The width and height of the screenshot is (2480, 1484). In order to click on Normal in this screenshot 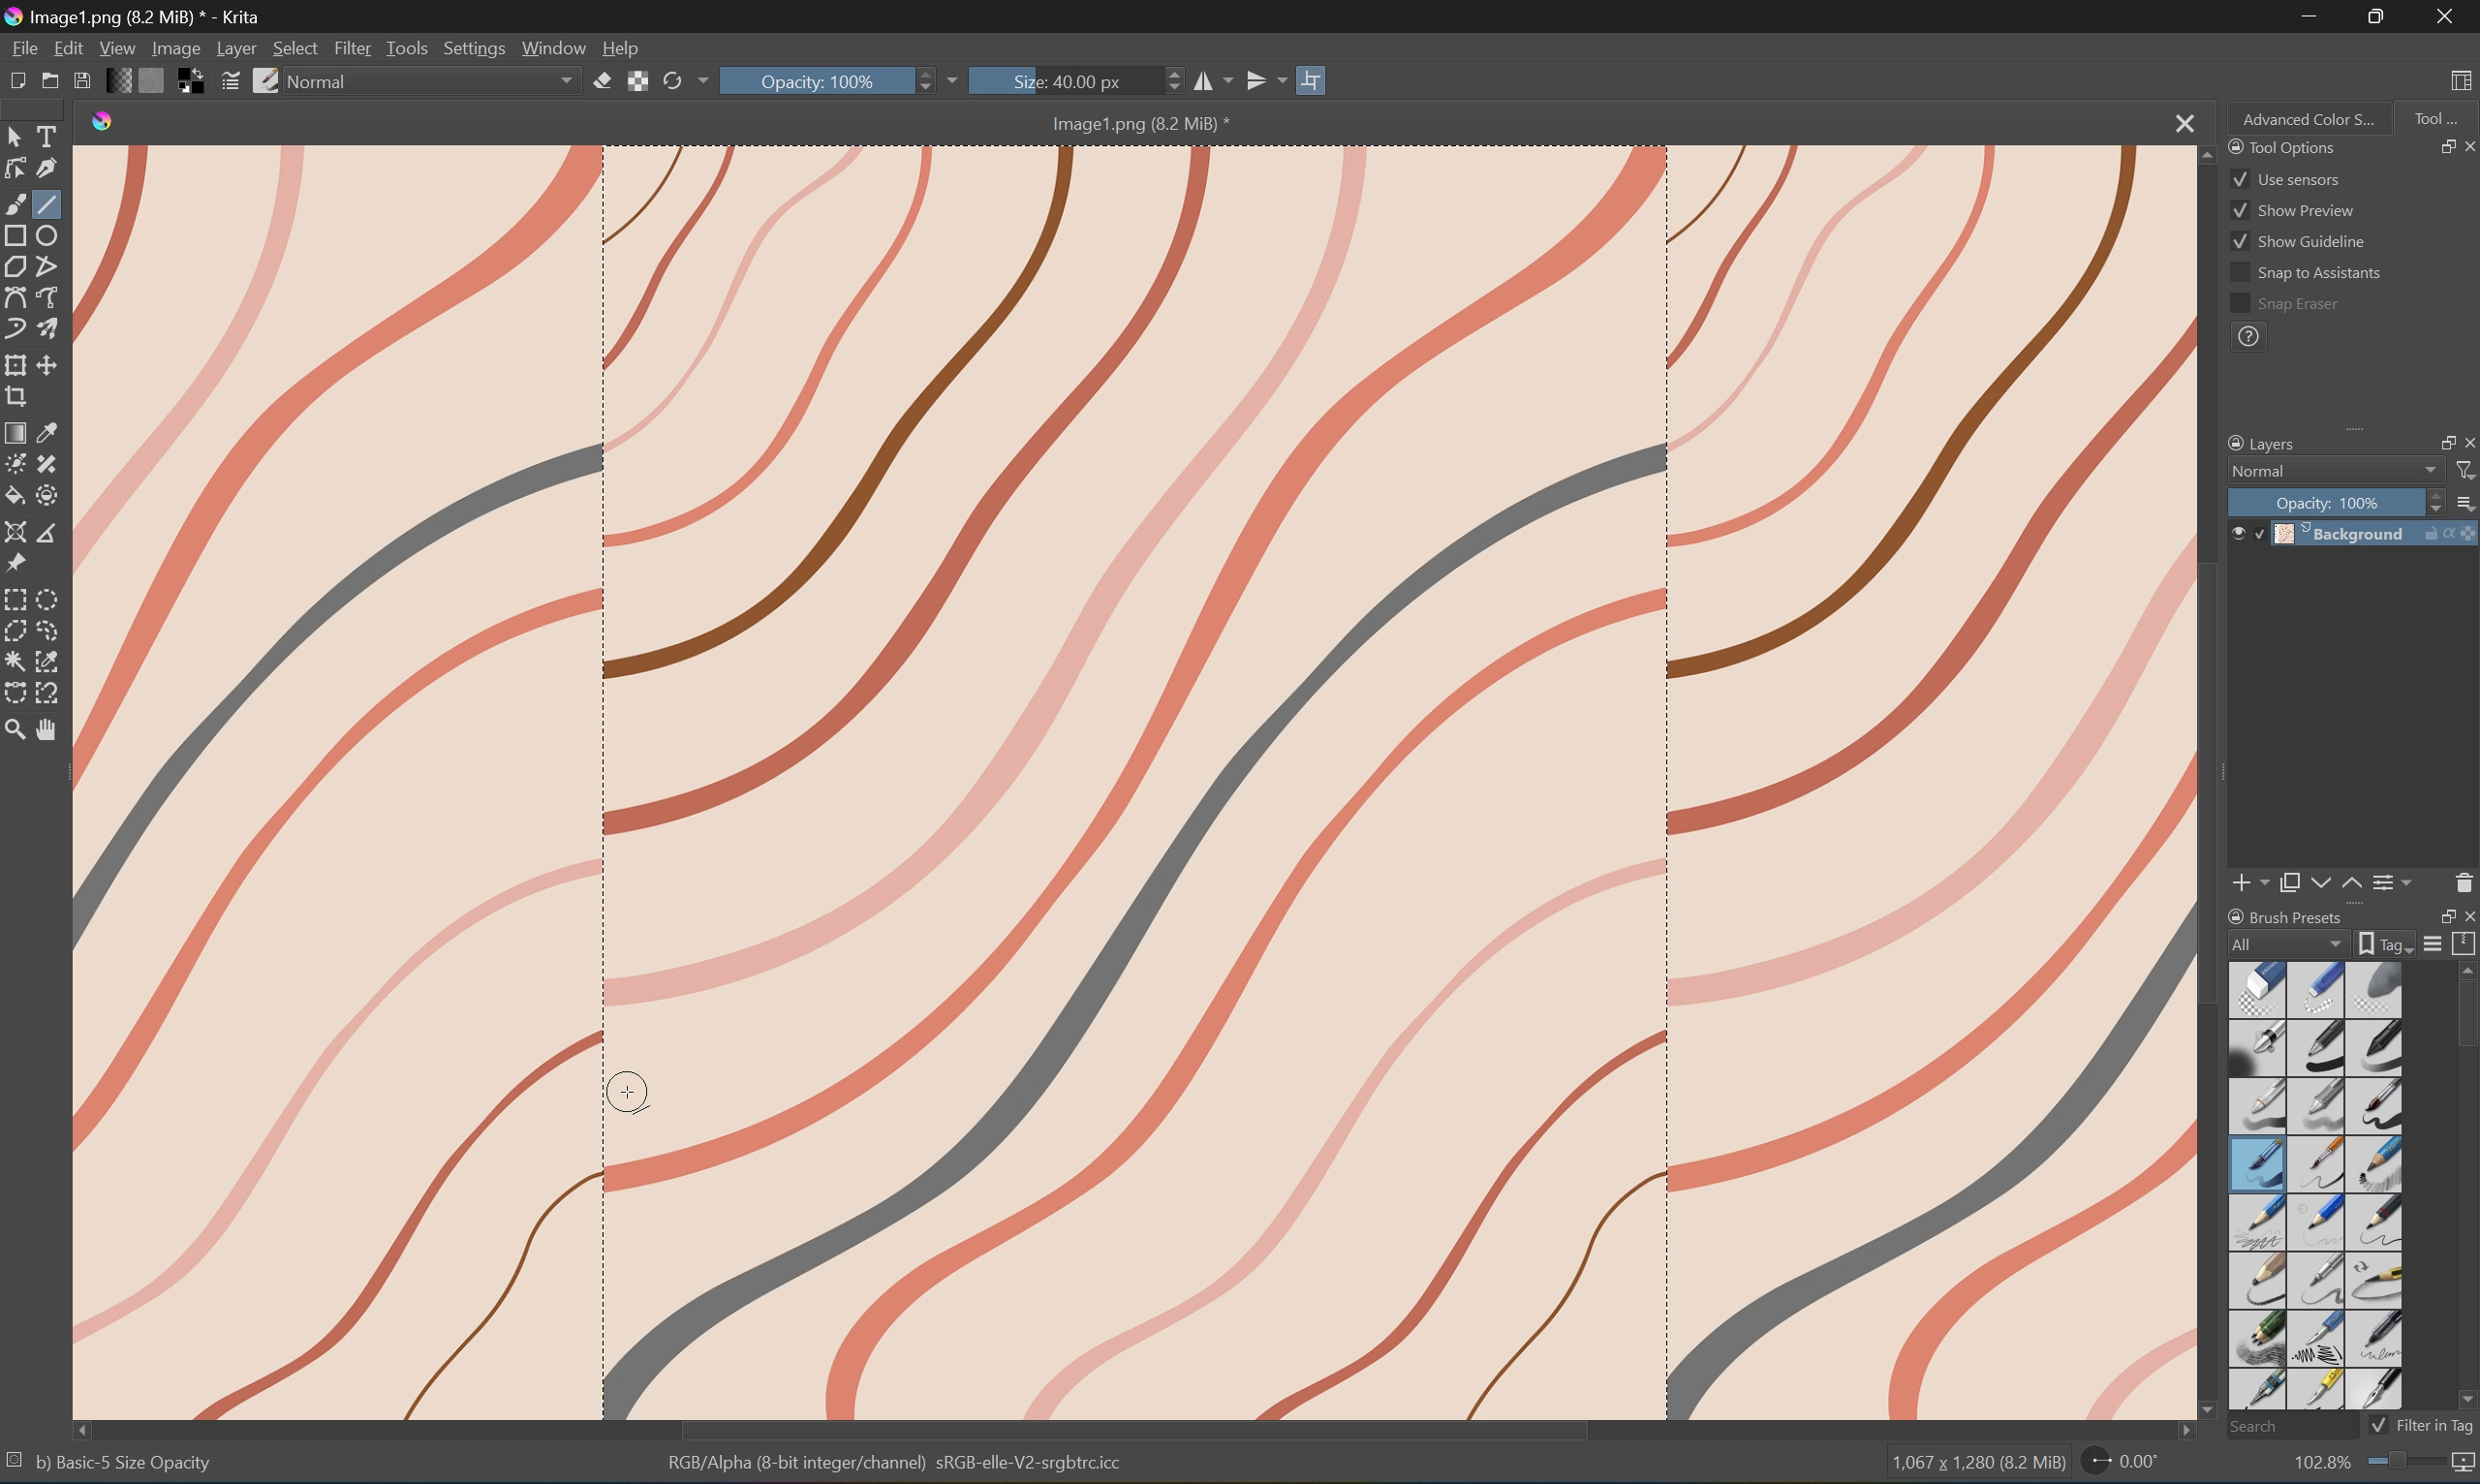, I will do `click(2259, 471)`.